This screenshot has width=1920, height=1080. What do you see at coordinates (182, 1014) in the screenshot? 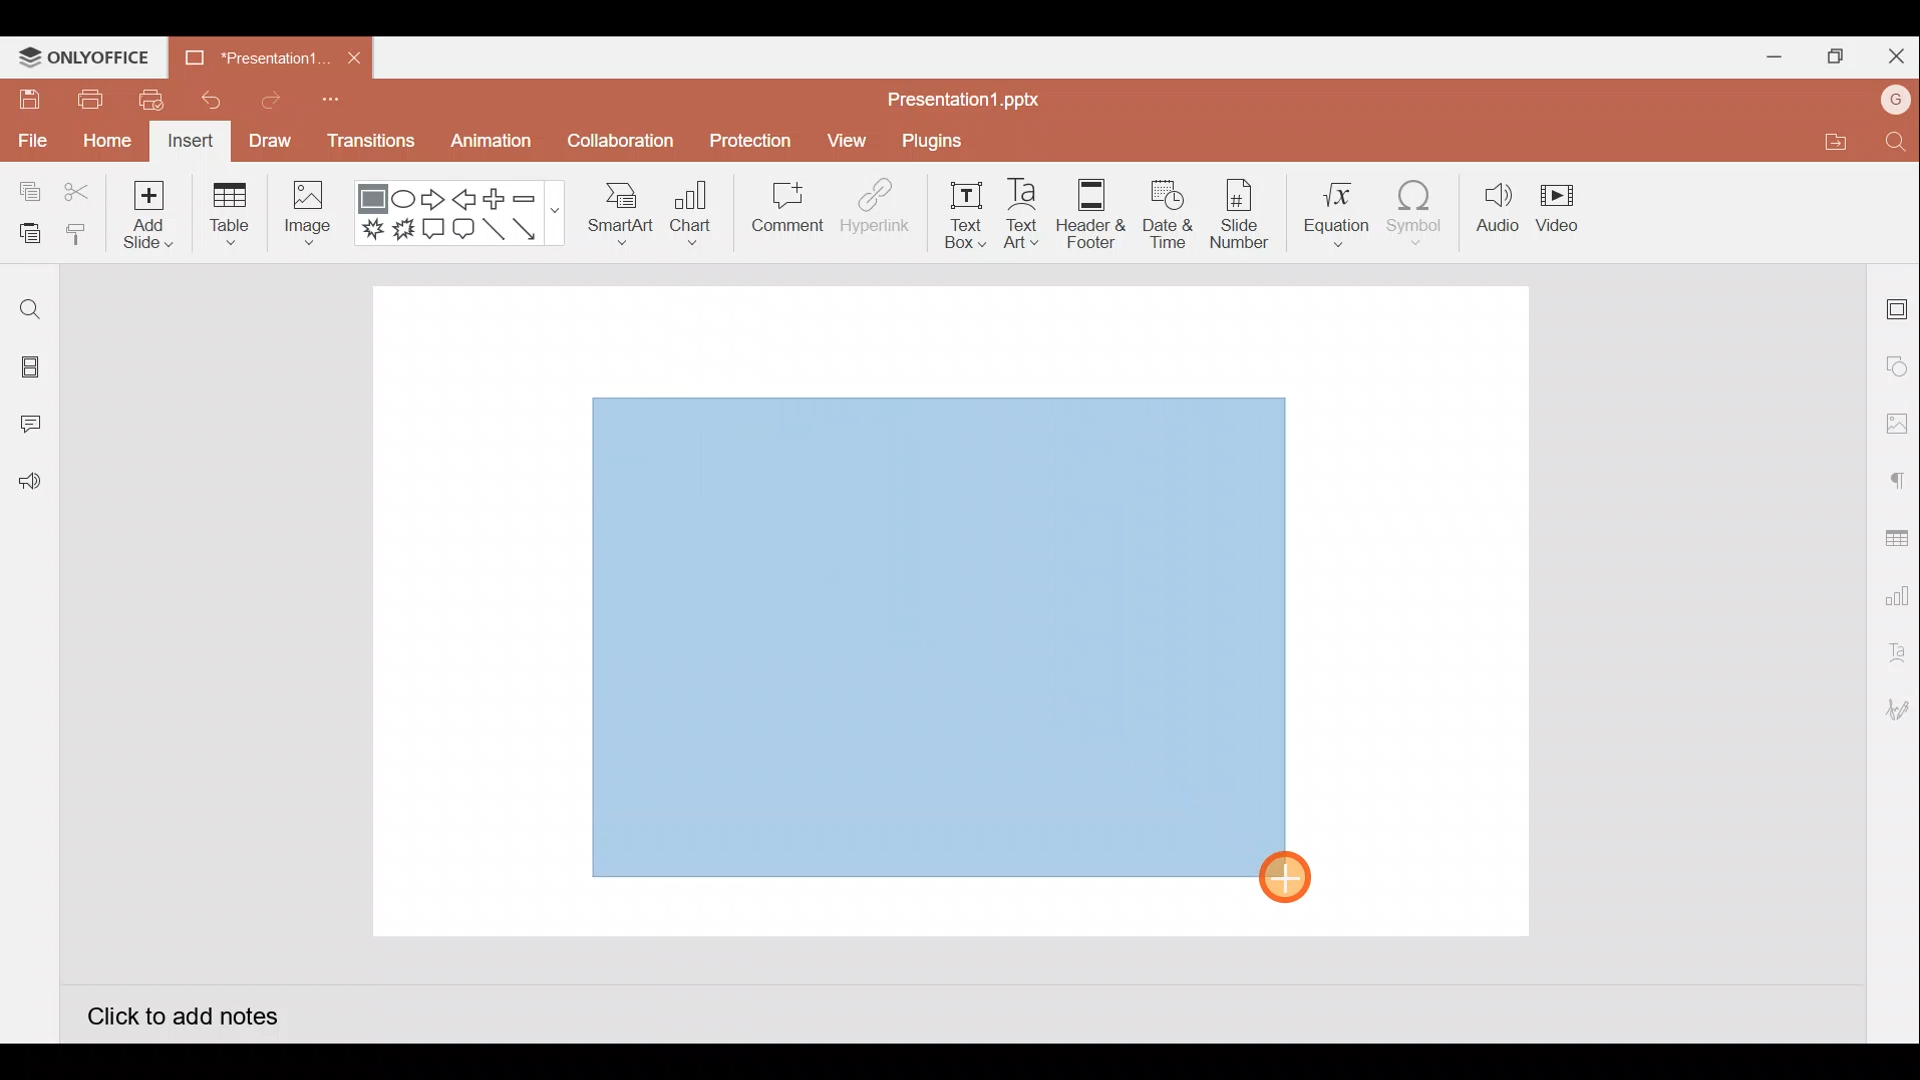
I see `Click to add notes` at bounding box center [182, 1014].